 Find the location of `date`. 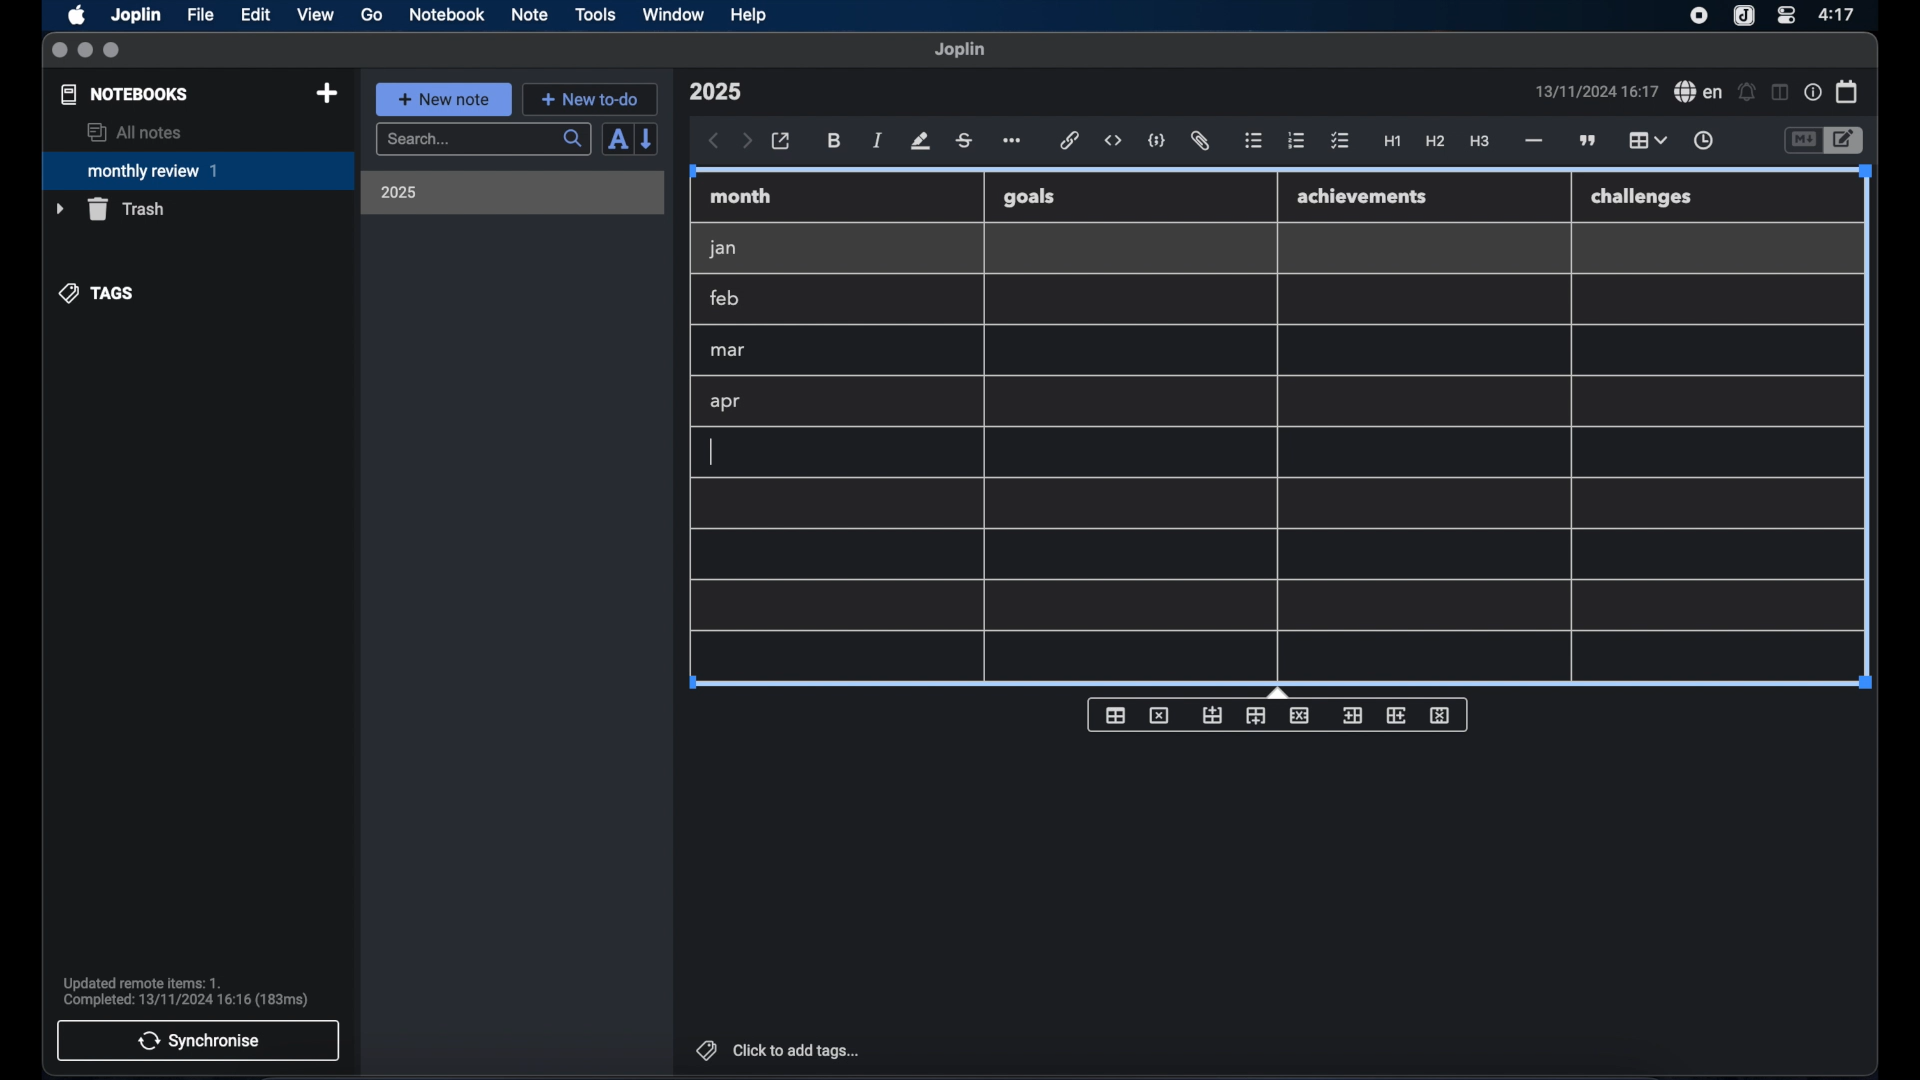

date is located at coordinates (1596, 91).